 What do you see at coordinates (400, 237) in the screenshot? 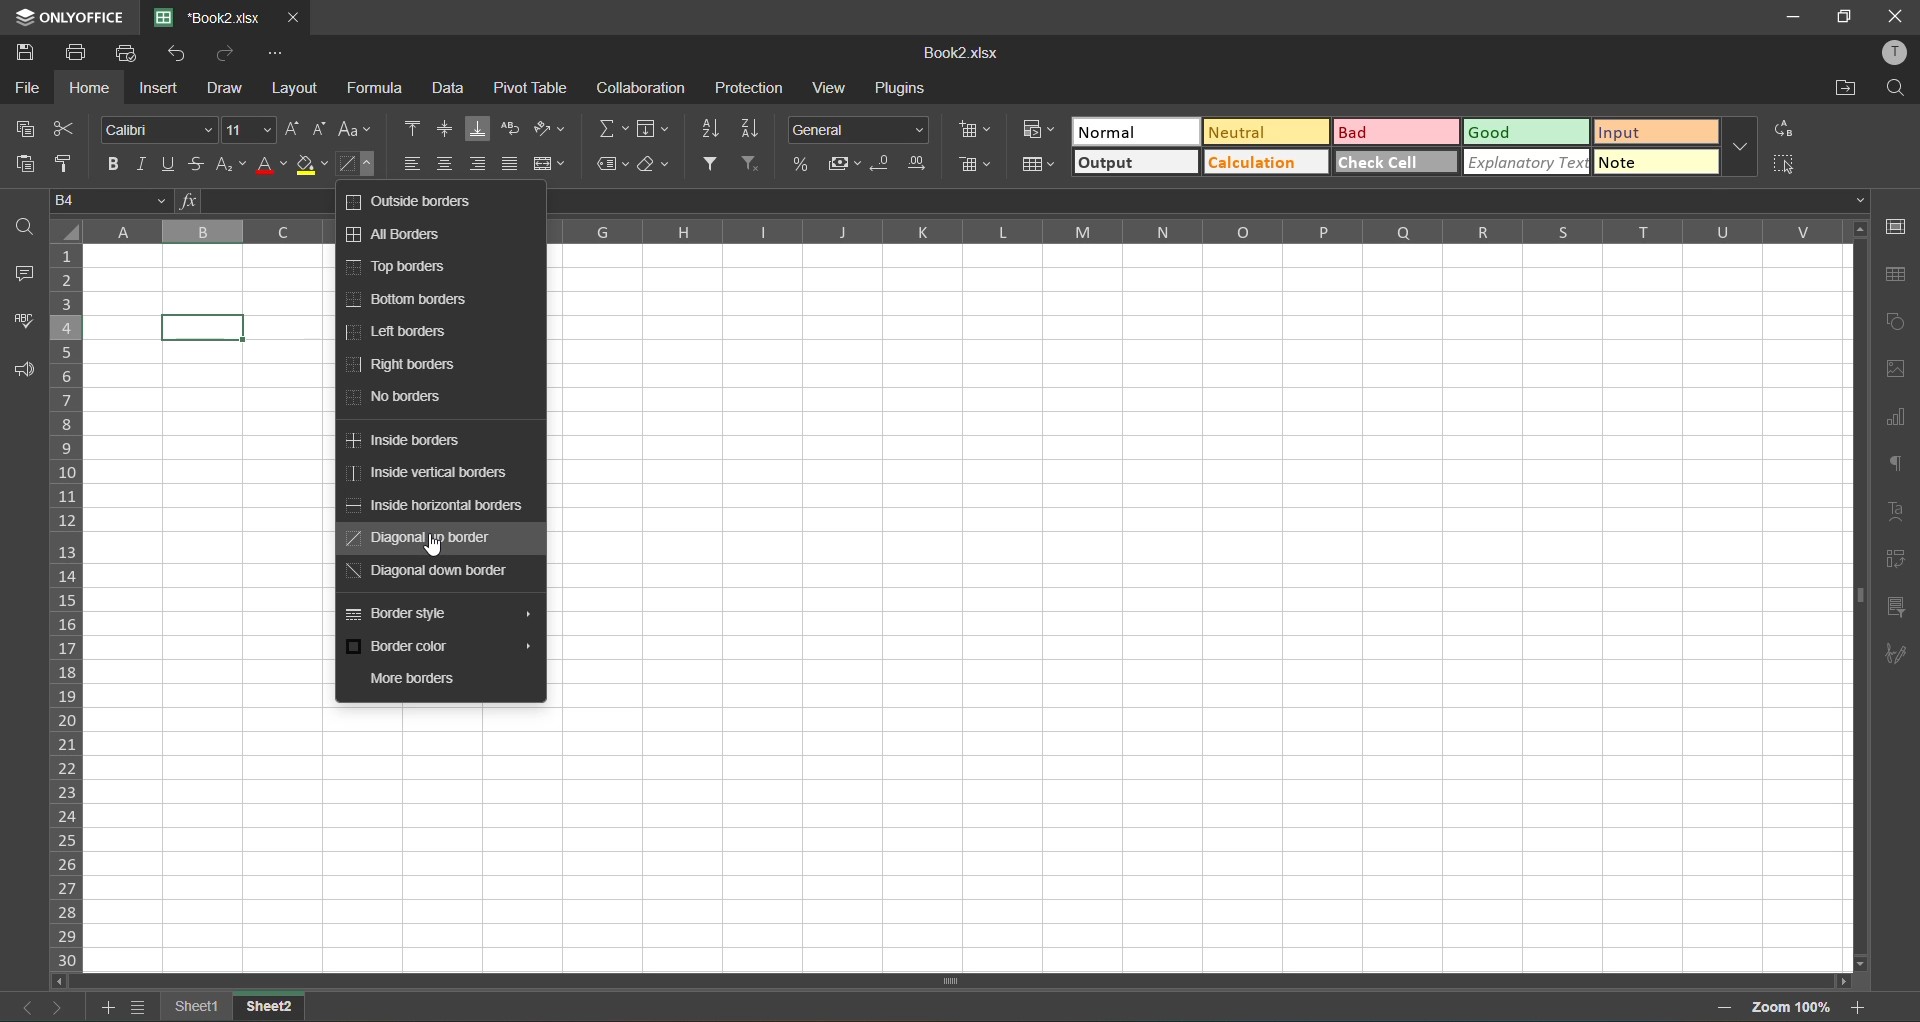
I see `all borders` at bounding box center [400, 237].